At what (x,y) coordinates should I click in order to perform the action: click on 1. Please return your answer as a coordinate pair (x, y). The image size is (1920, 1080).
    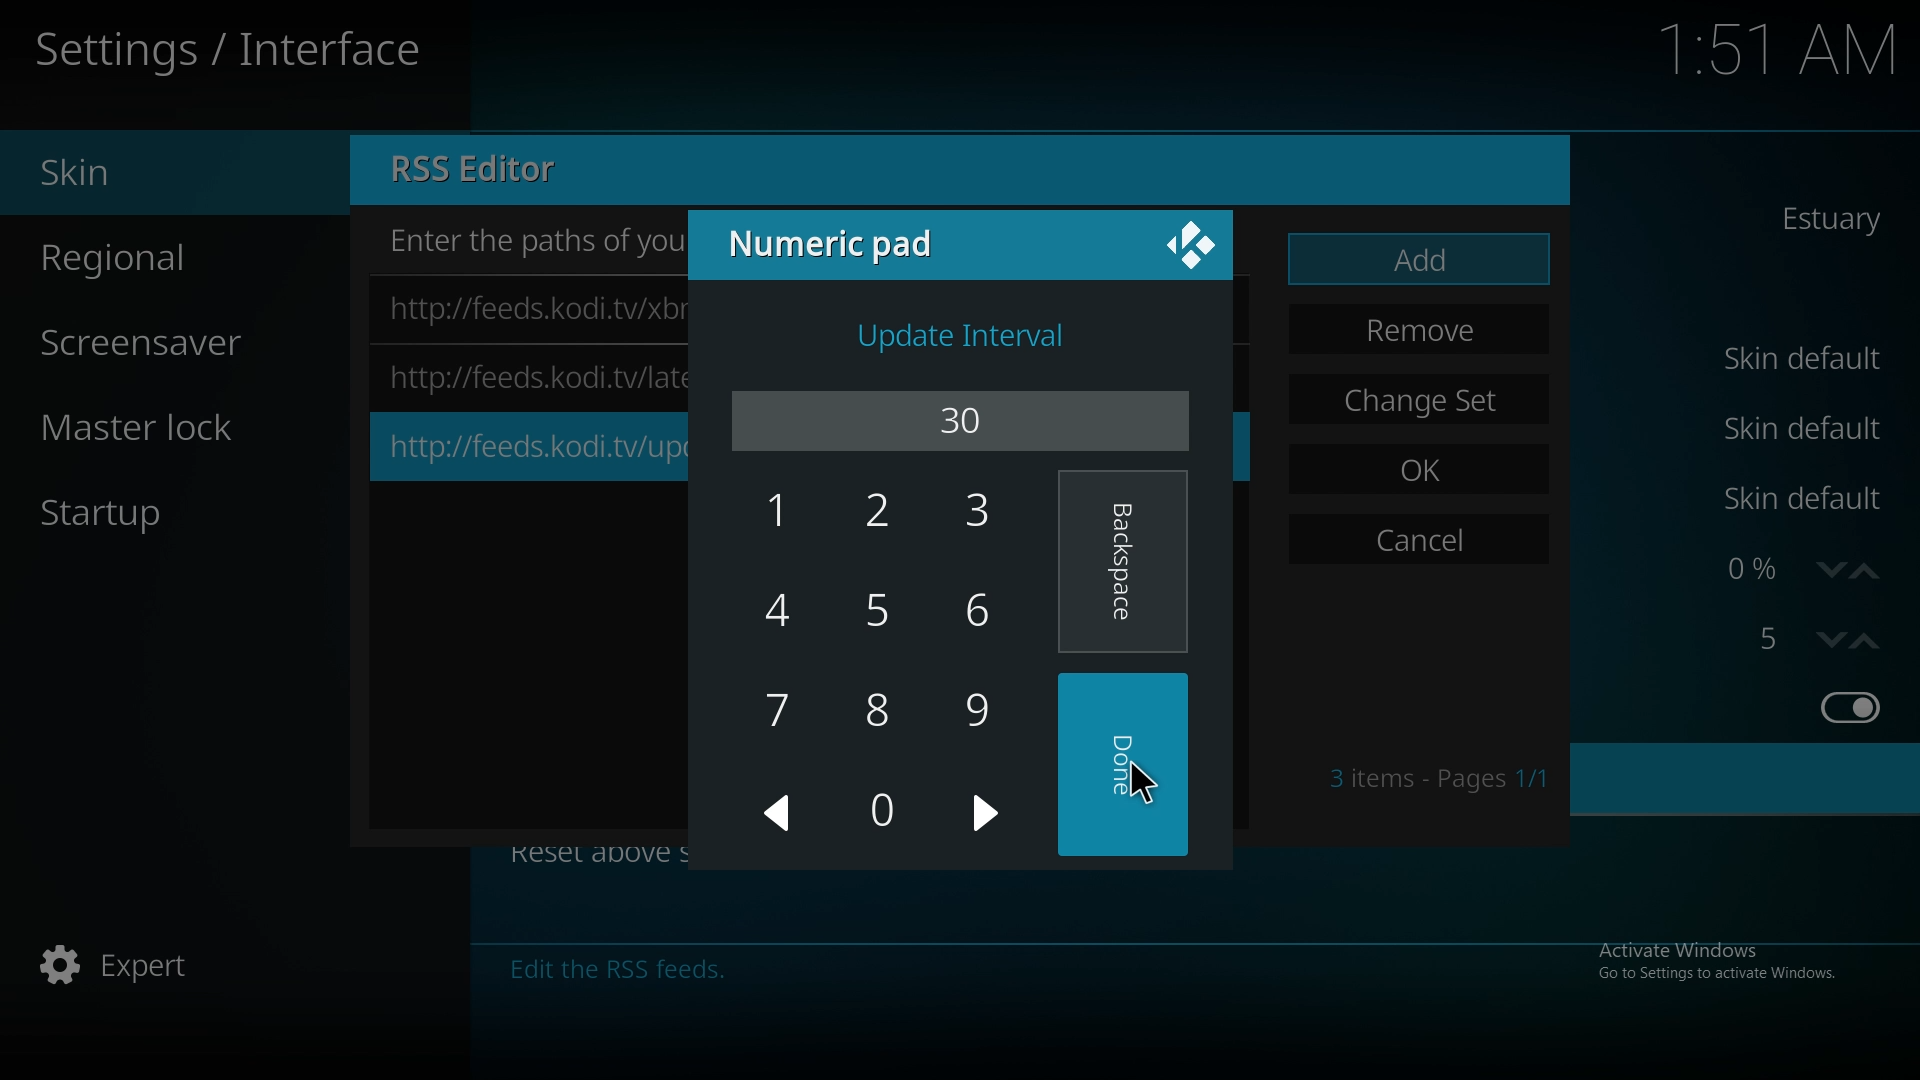
    Looking at the image, I should click on (775, 510).